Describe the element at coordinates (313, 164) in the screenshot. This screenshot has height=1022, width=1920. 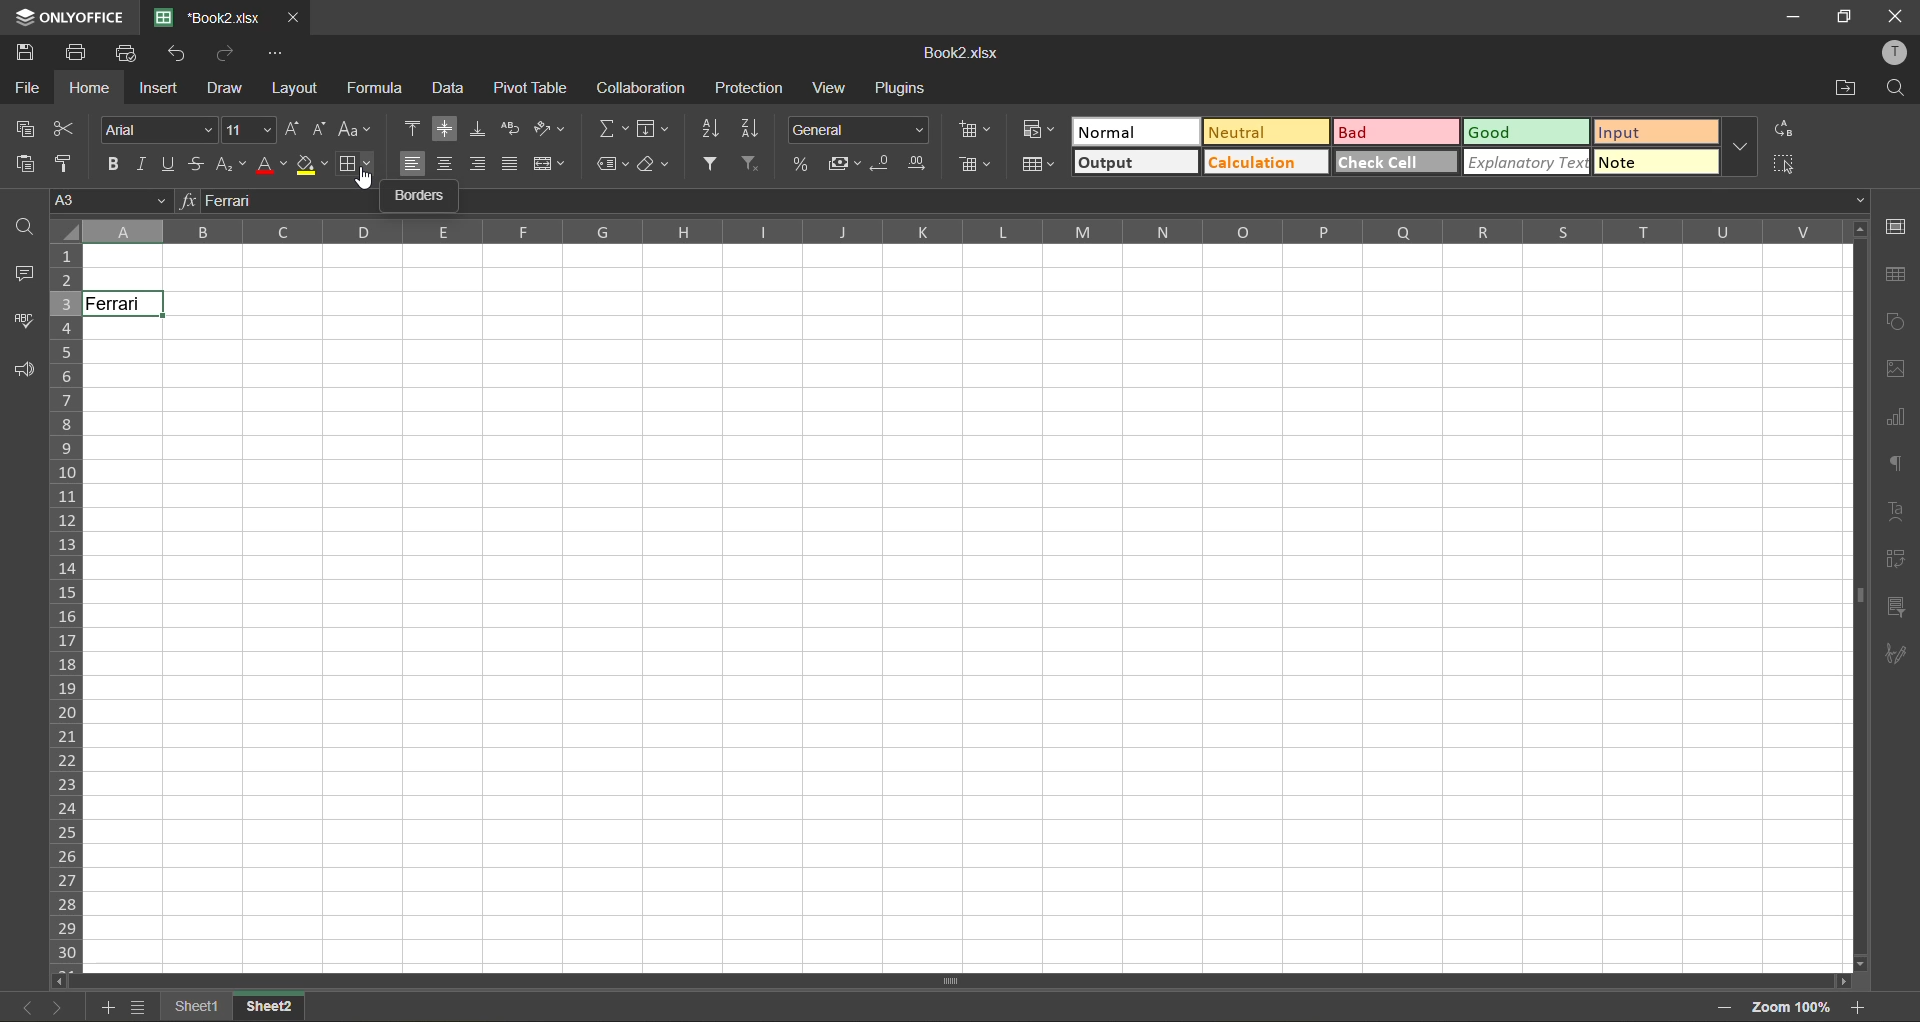
I see `fill color` at that location.